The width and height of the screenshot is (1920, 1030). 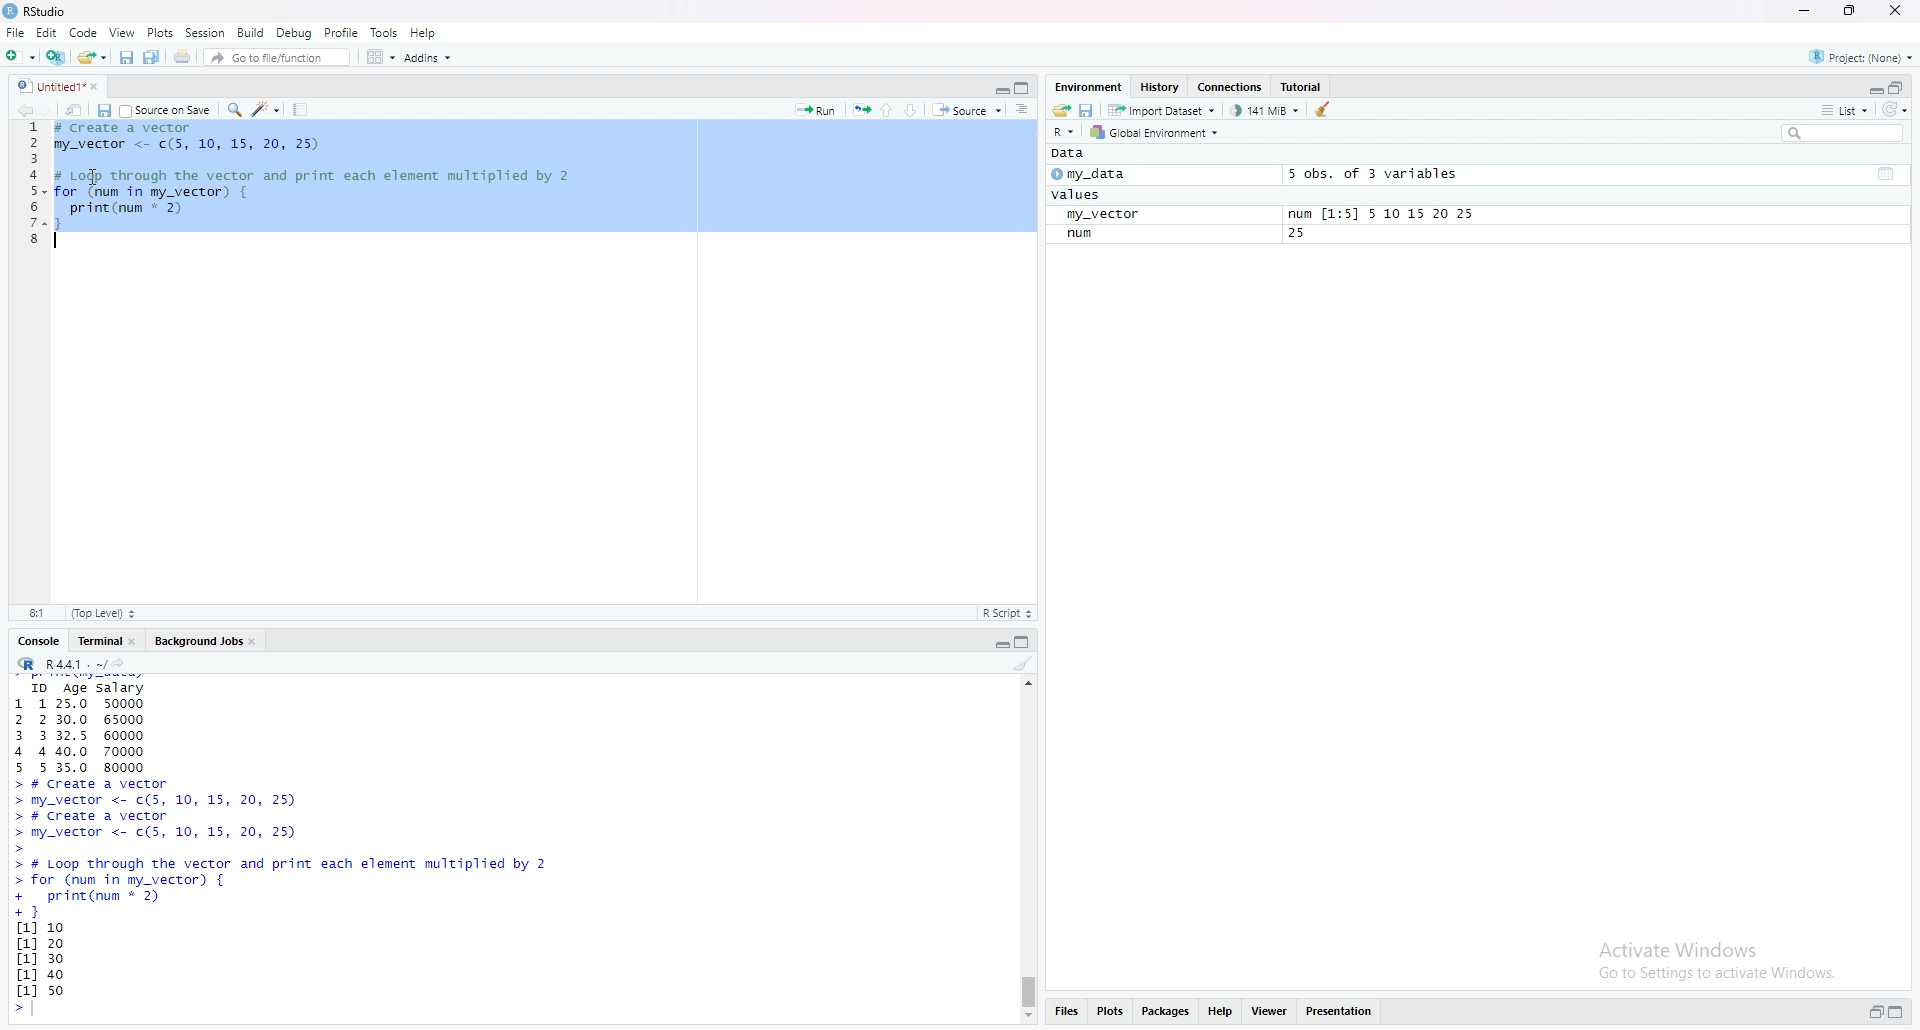 I want to click on collapse, so click(x=1889, y=174).